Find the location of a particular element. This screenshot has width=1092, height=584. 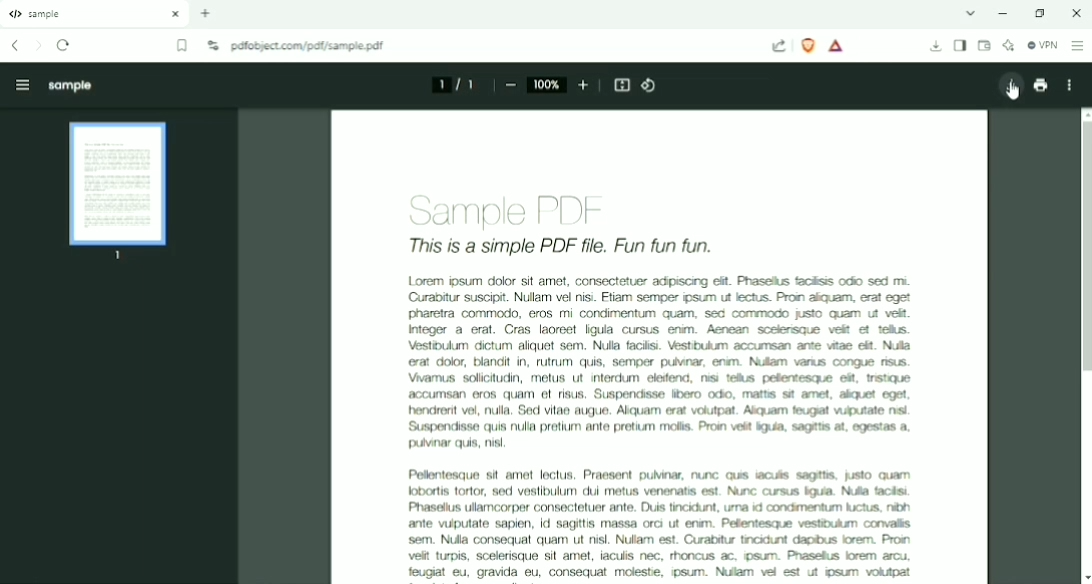

Minimize is located at coordinates (1006, 13).